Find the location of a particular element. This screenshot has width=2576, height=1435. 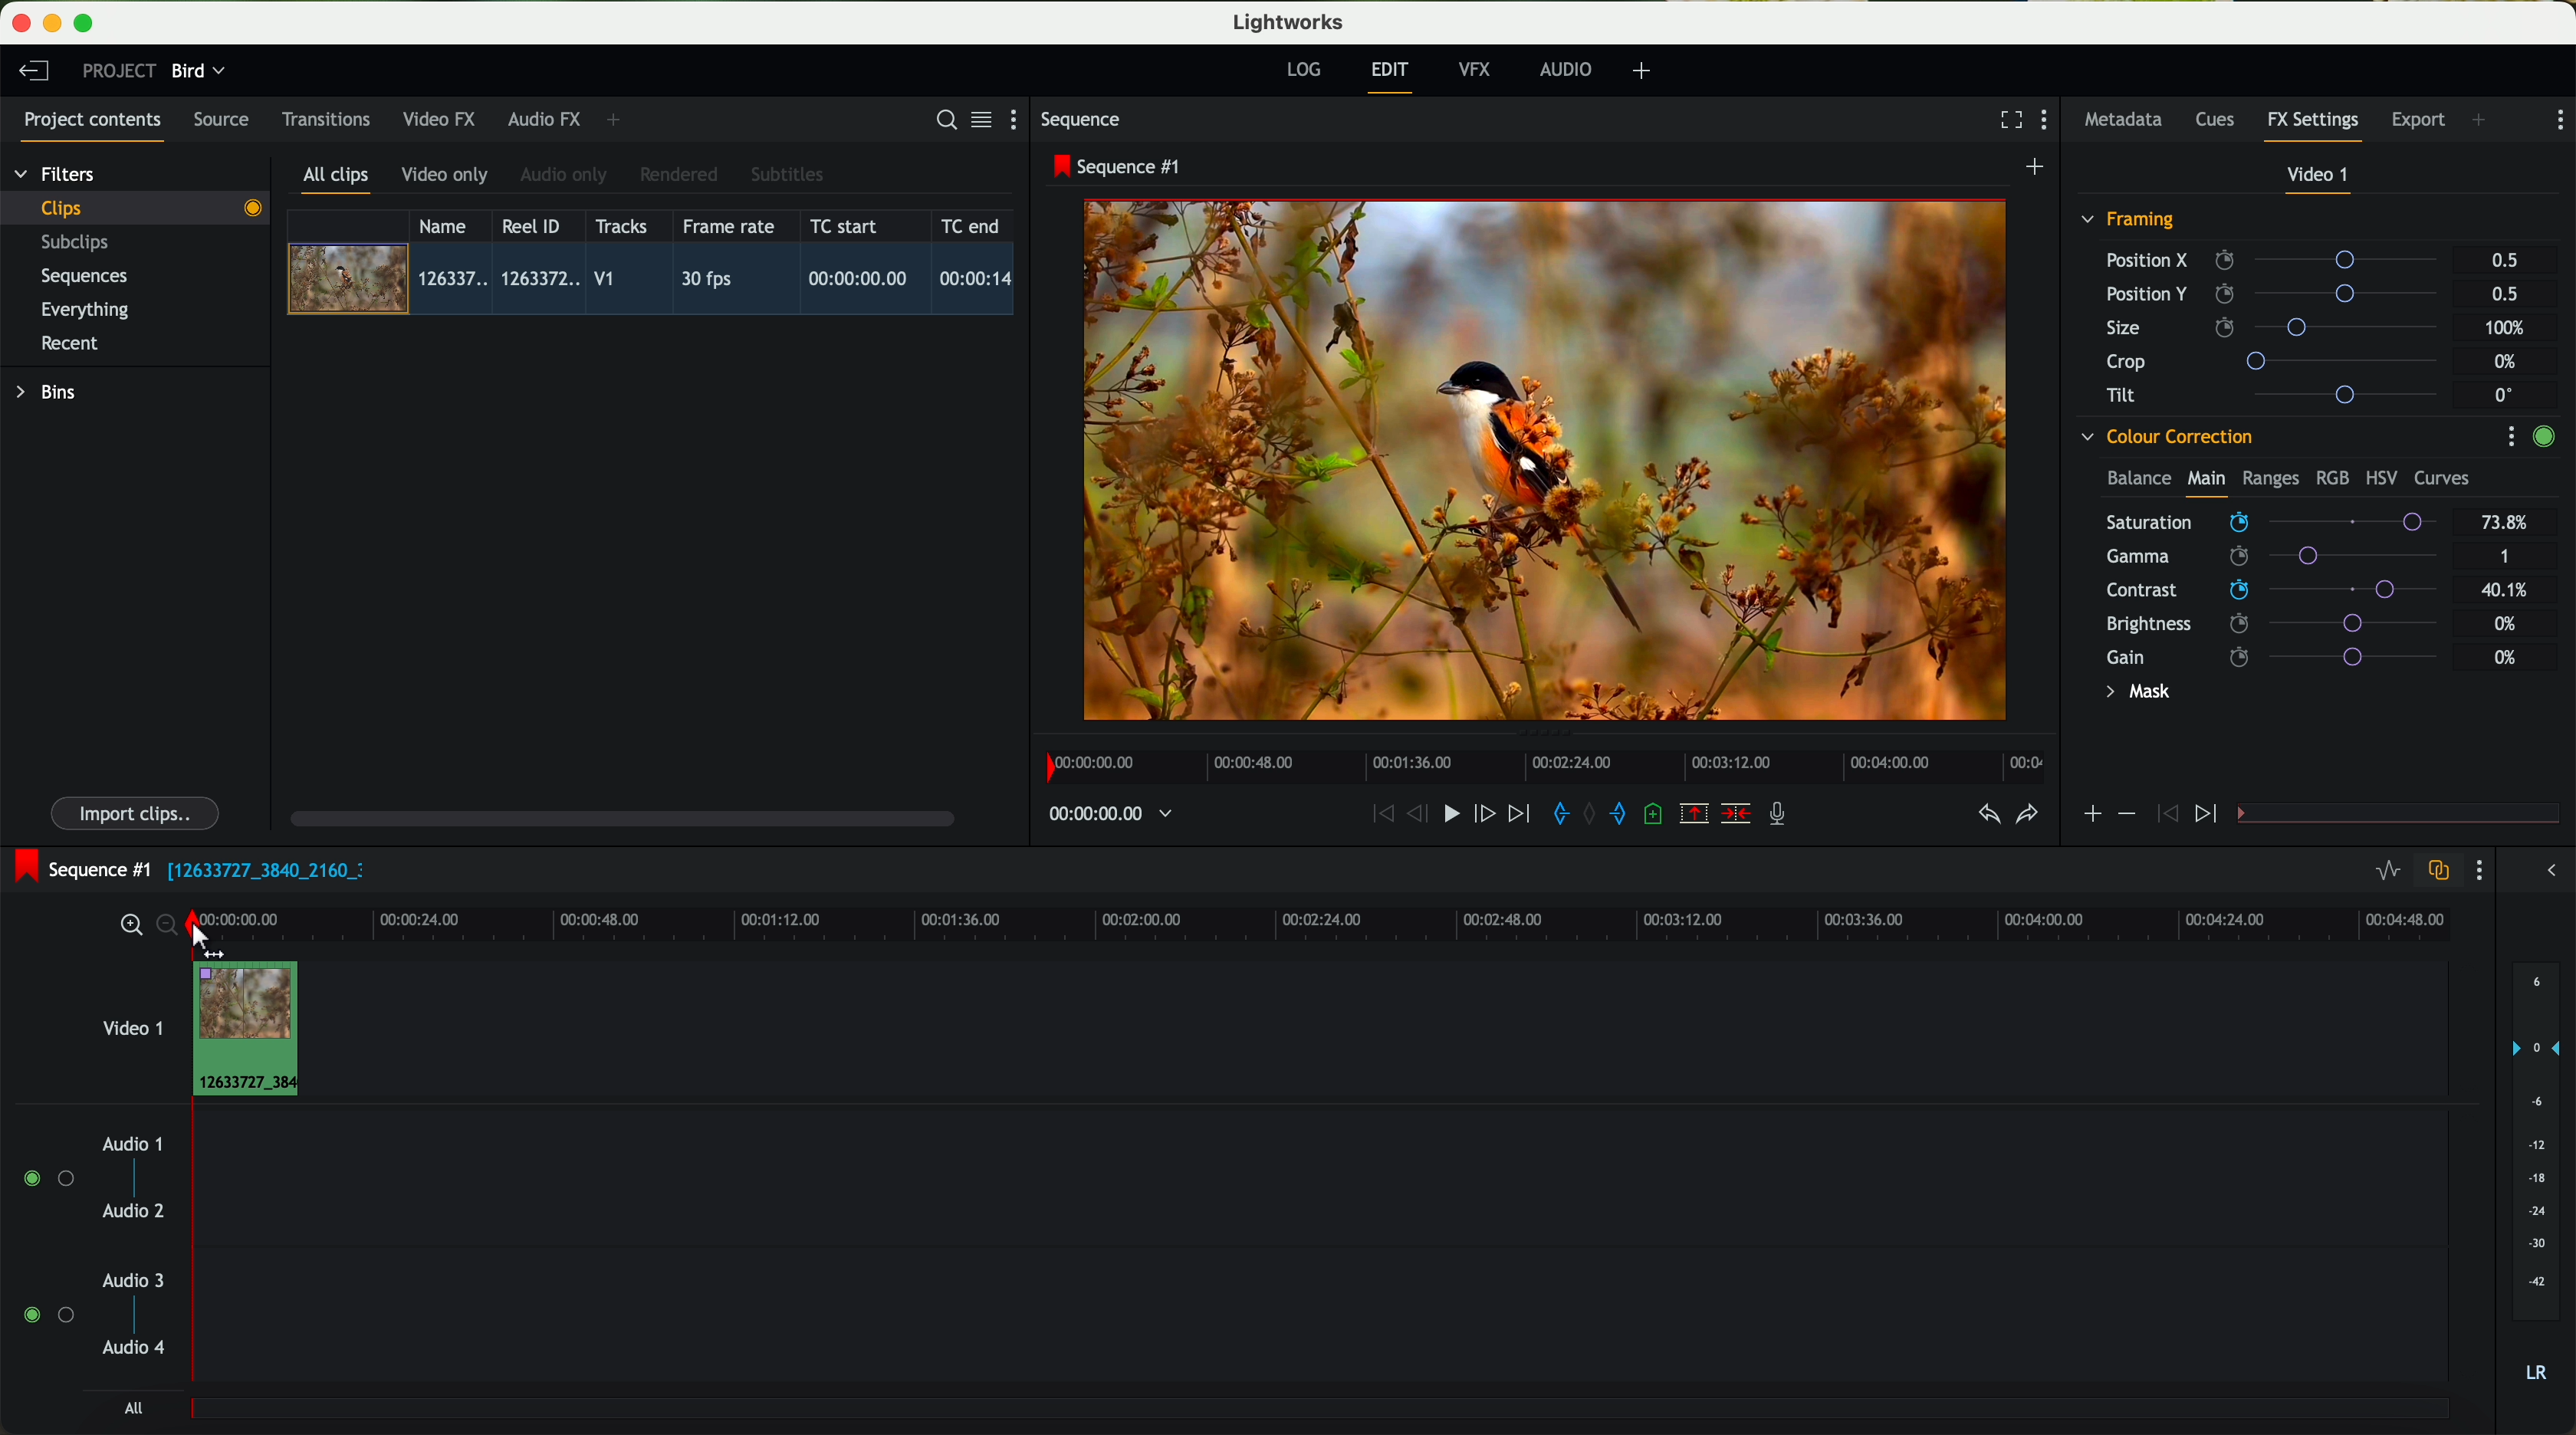

sequence #1 is located at coordinates (77, 869).